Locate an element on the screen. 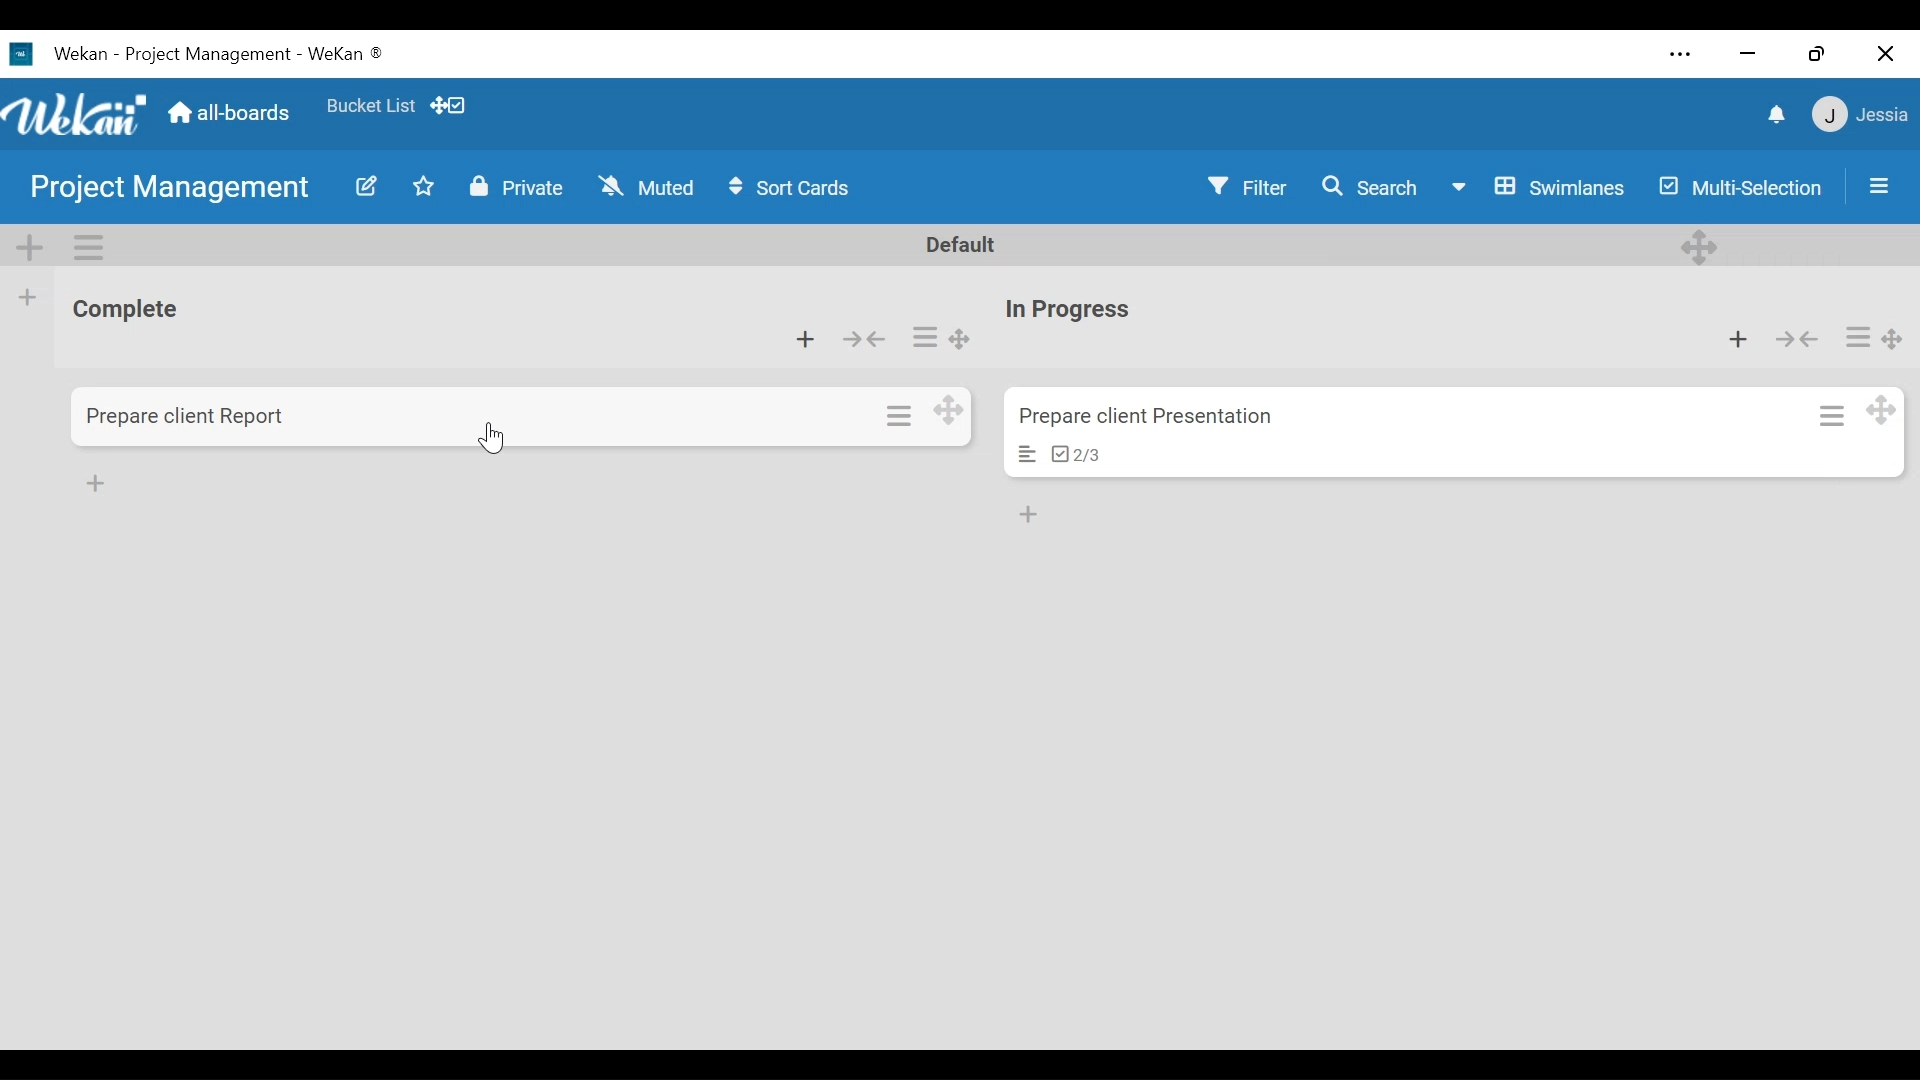  notifications is located at coordinates (1778, 116).